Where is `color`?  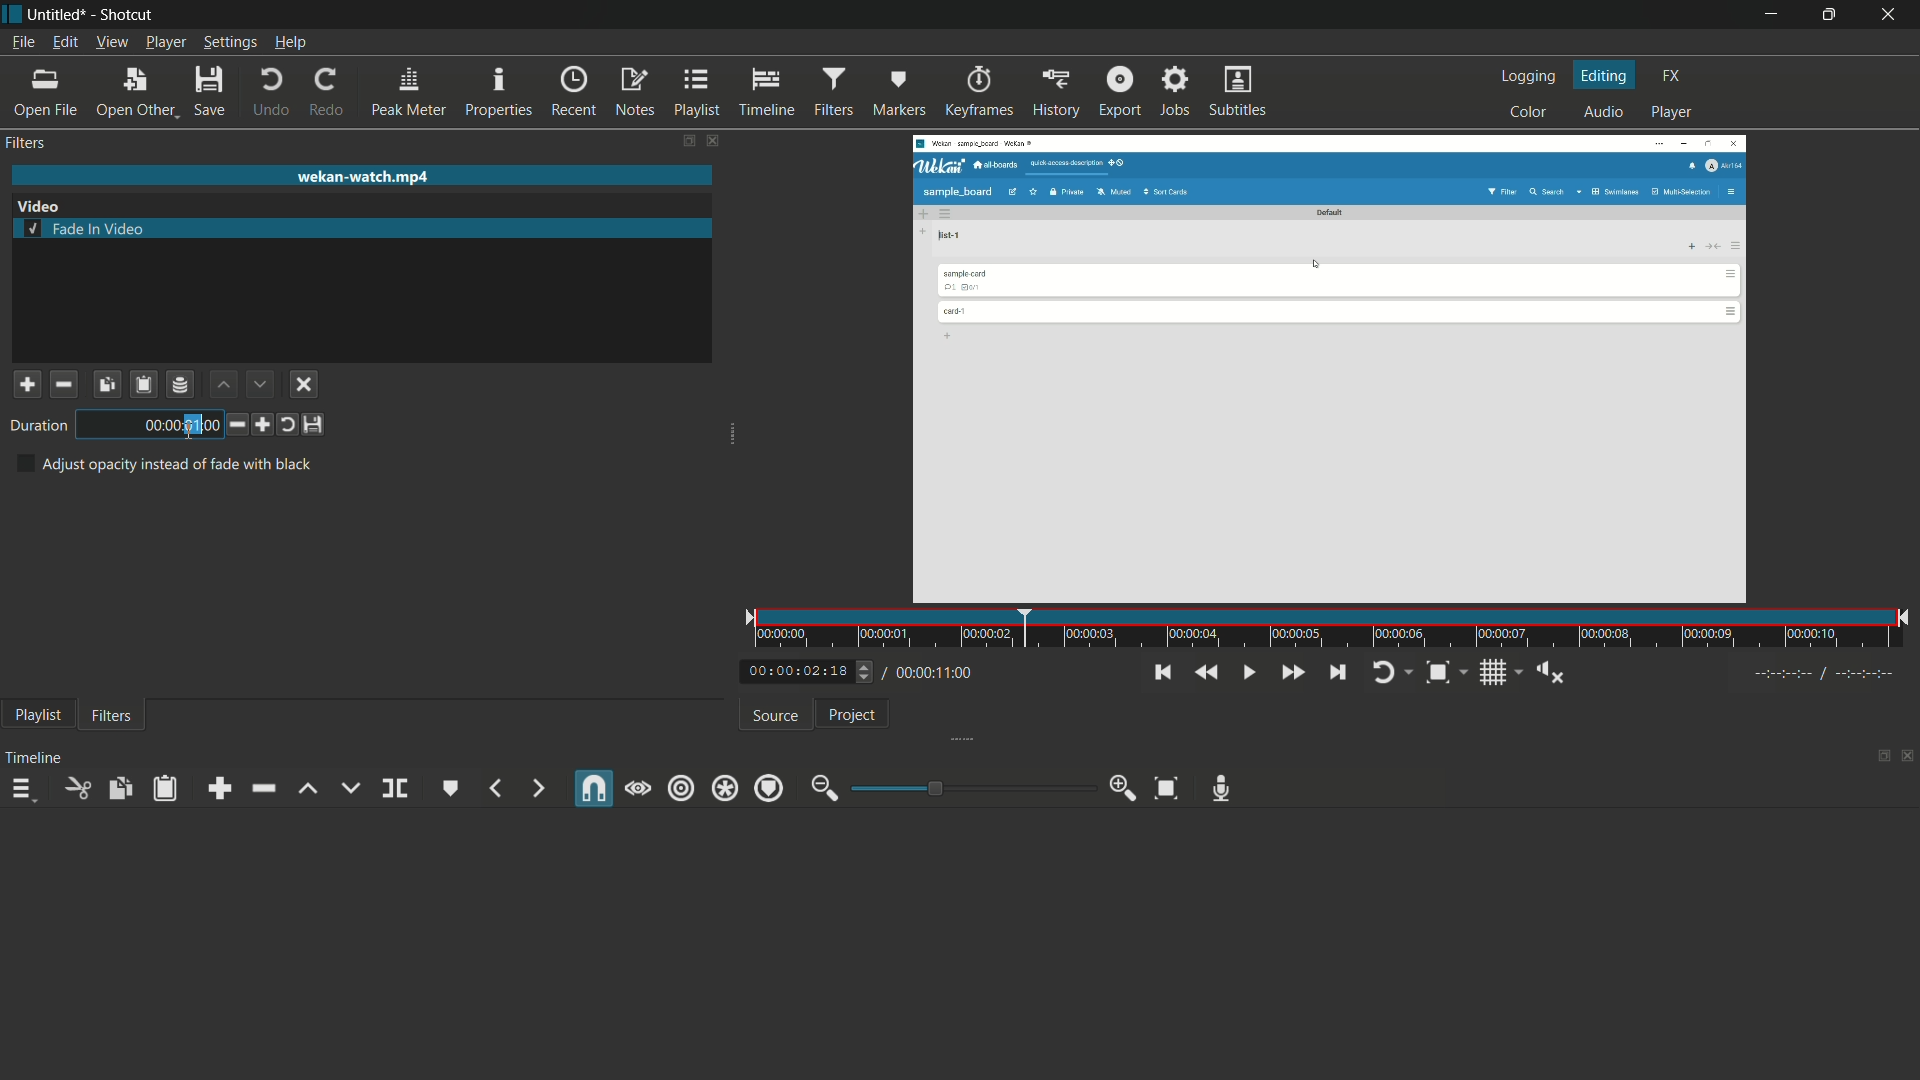 color is located at coordinates (1529, 112).